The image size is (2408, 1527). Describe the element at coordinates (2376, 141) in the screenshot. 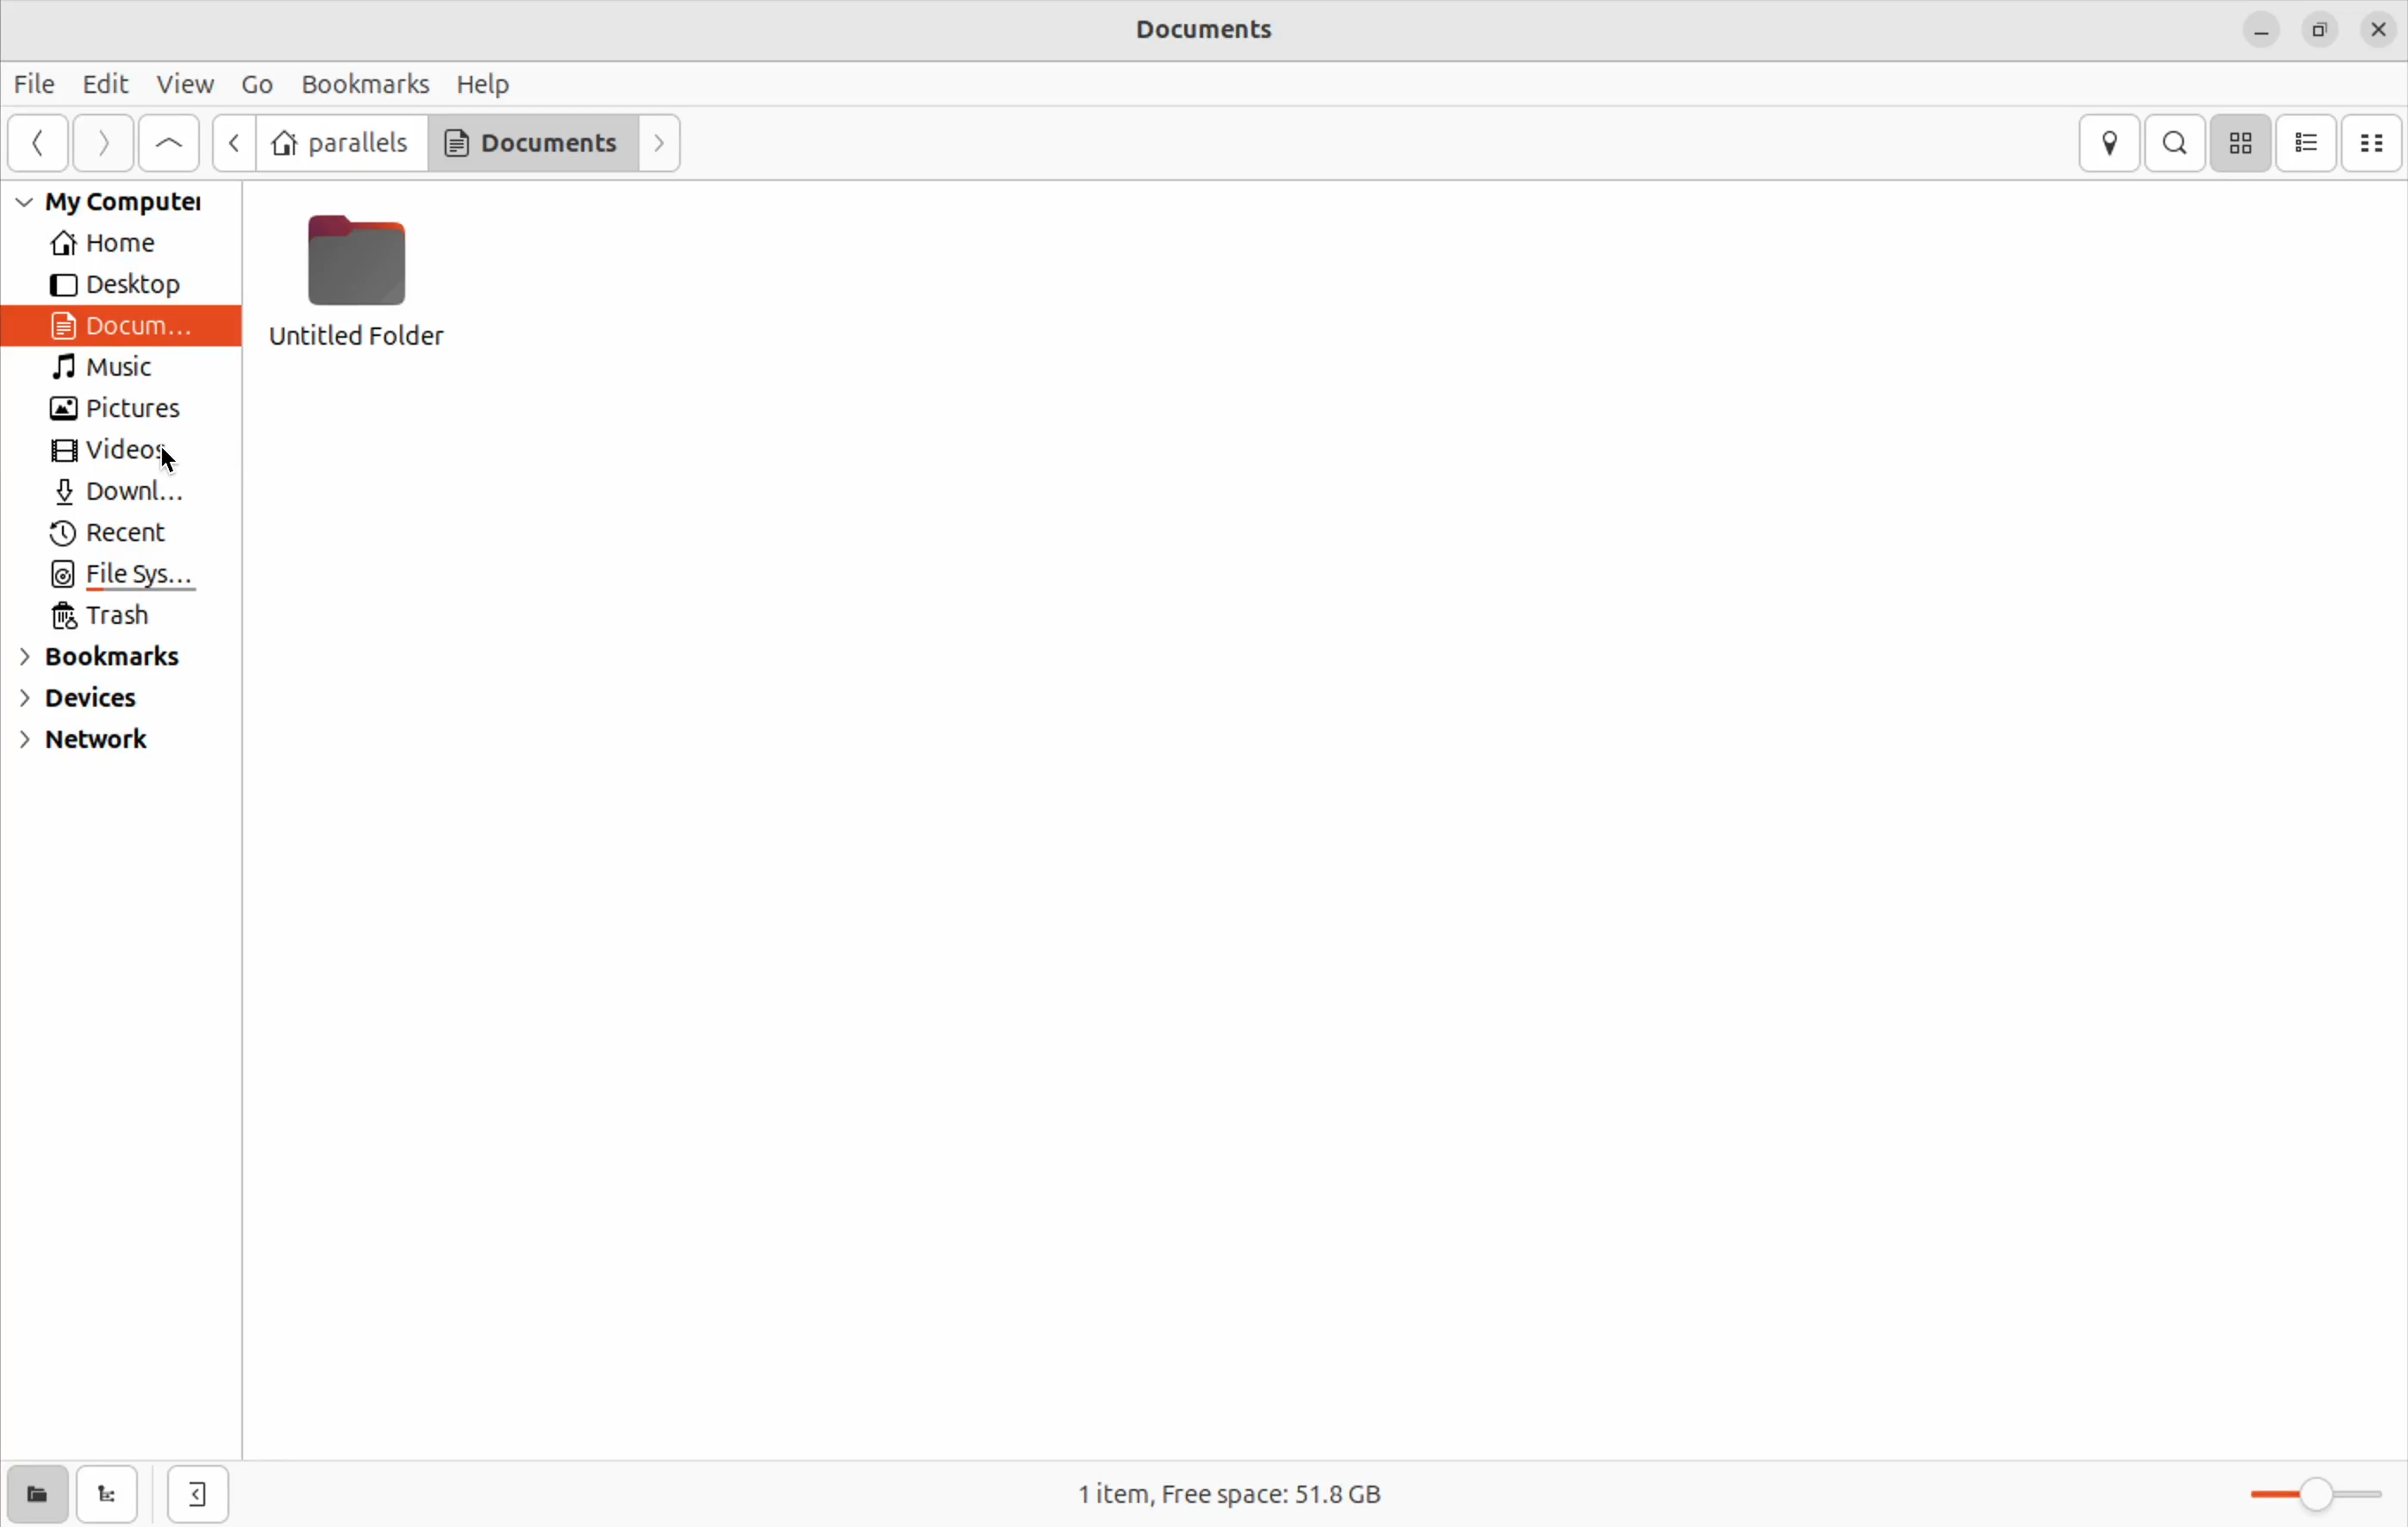

I see `compact view` at that location.